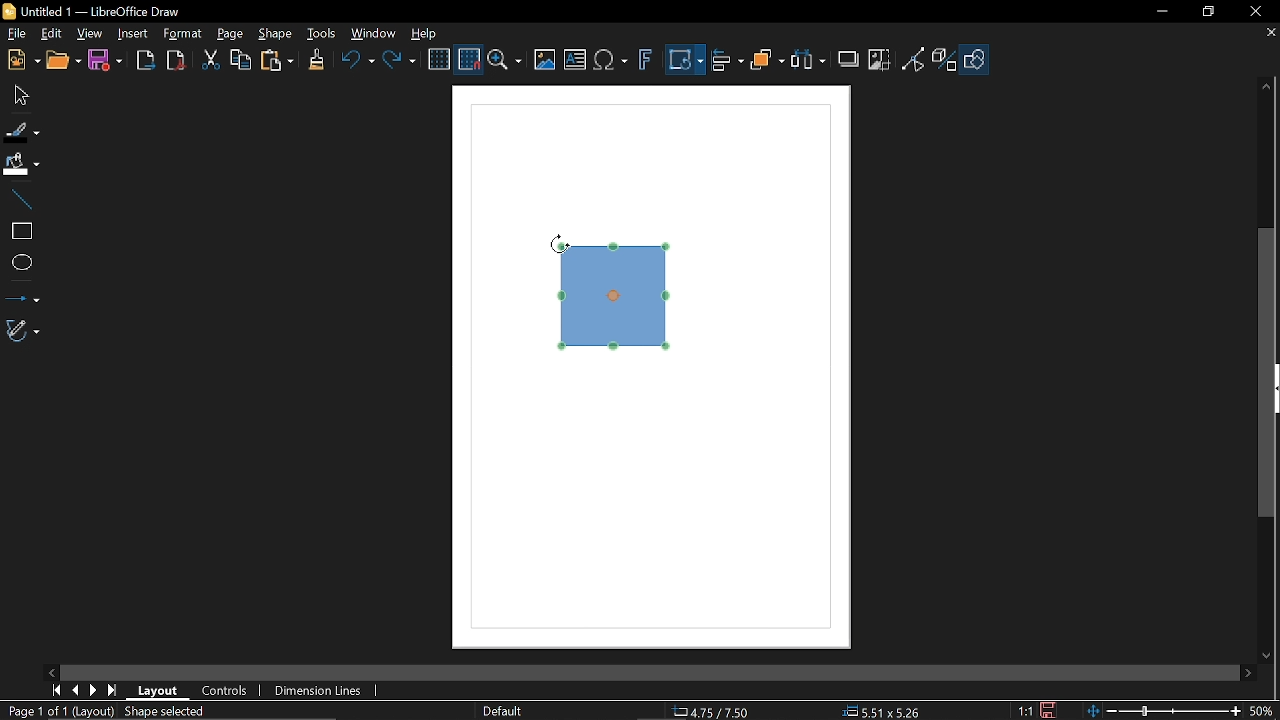 This screenshot has width=1280, height=720. Describe the element at coordinates (88, 35) in the screenshot. I see `View` at that location.